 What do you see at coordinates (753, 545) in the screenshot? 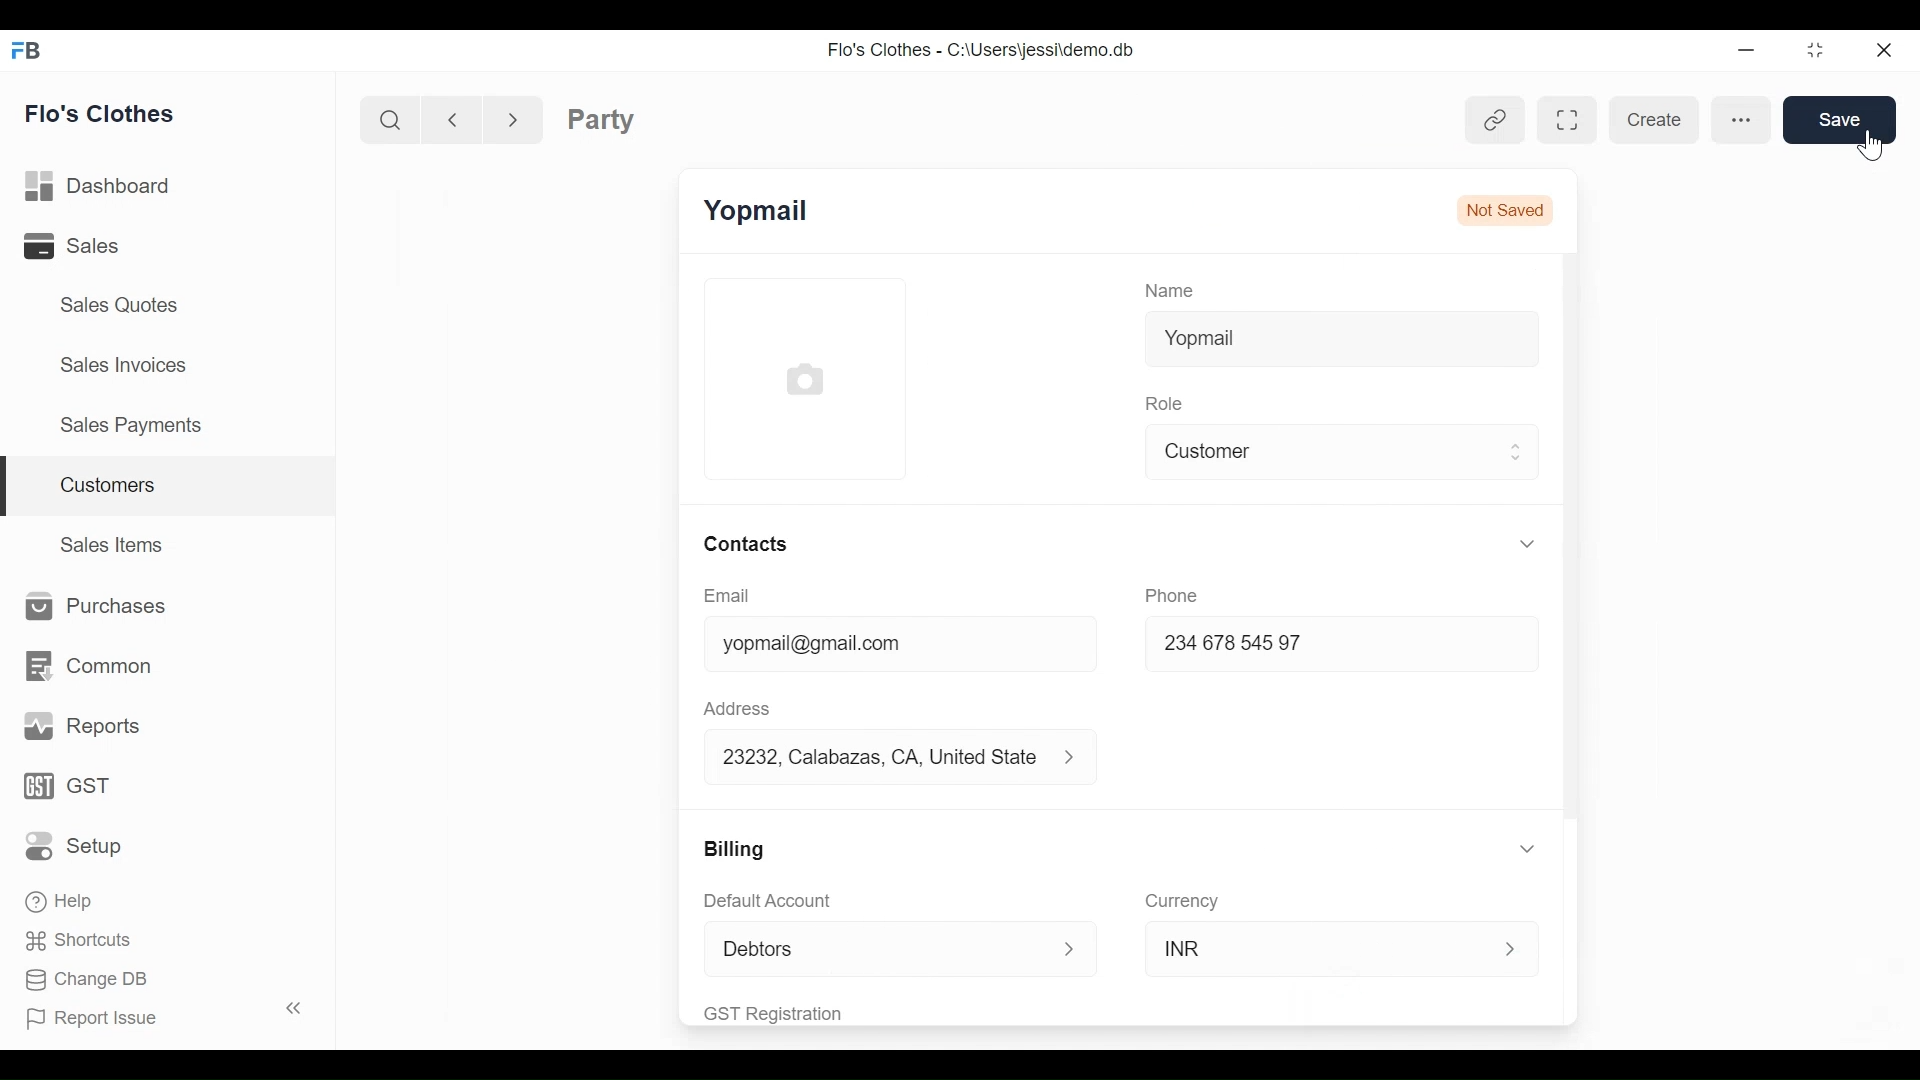
I see `Contacts` at bounding box center [753, 545].